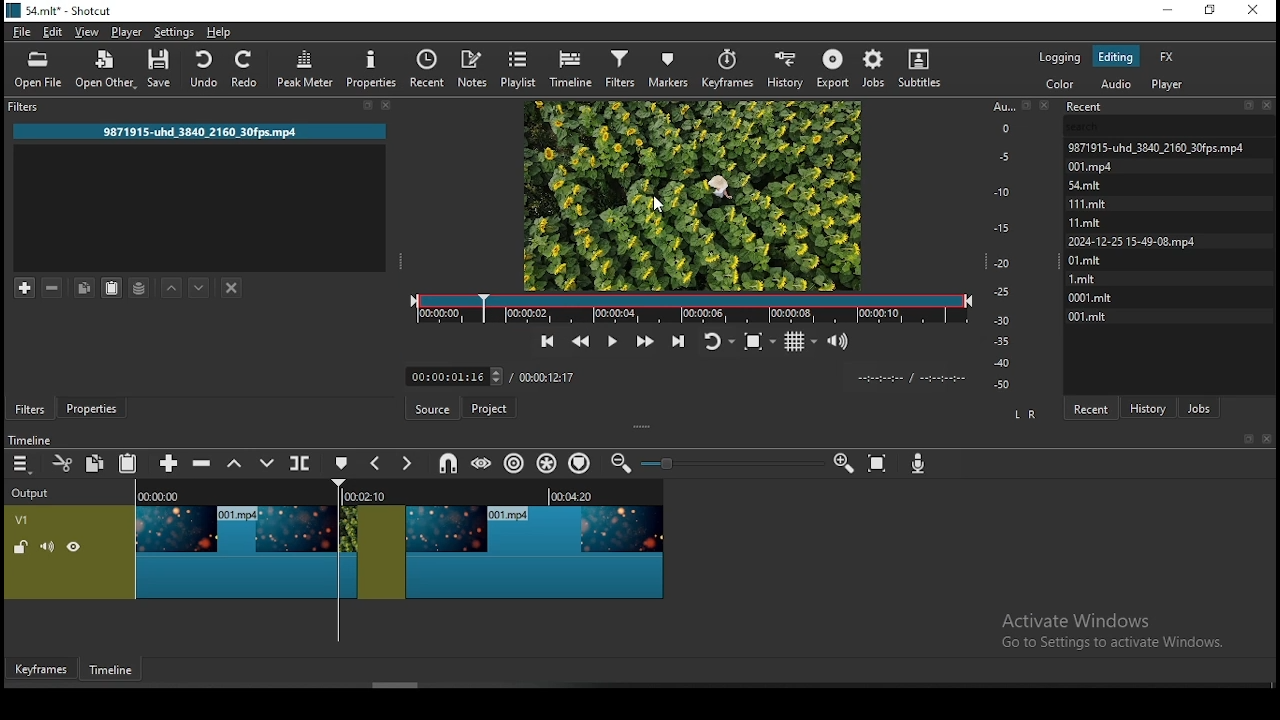  What do you see at coordinates (619, 67) in the screenshot?
I see `filters` at bounding box center [619, 67].